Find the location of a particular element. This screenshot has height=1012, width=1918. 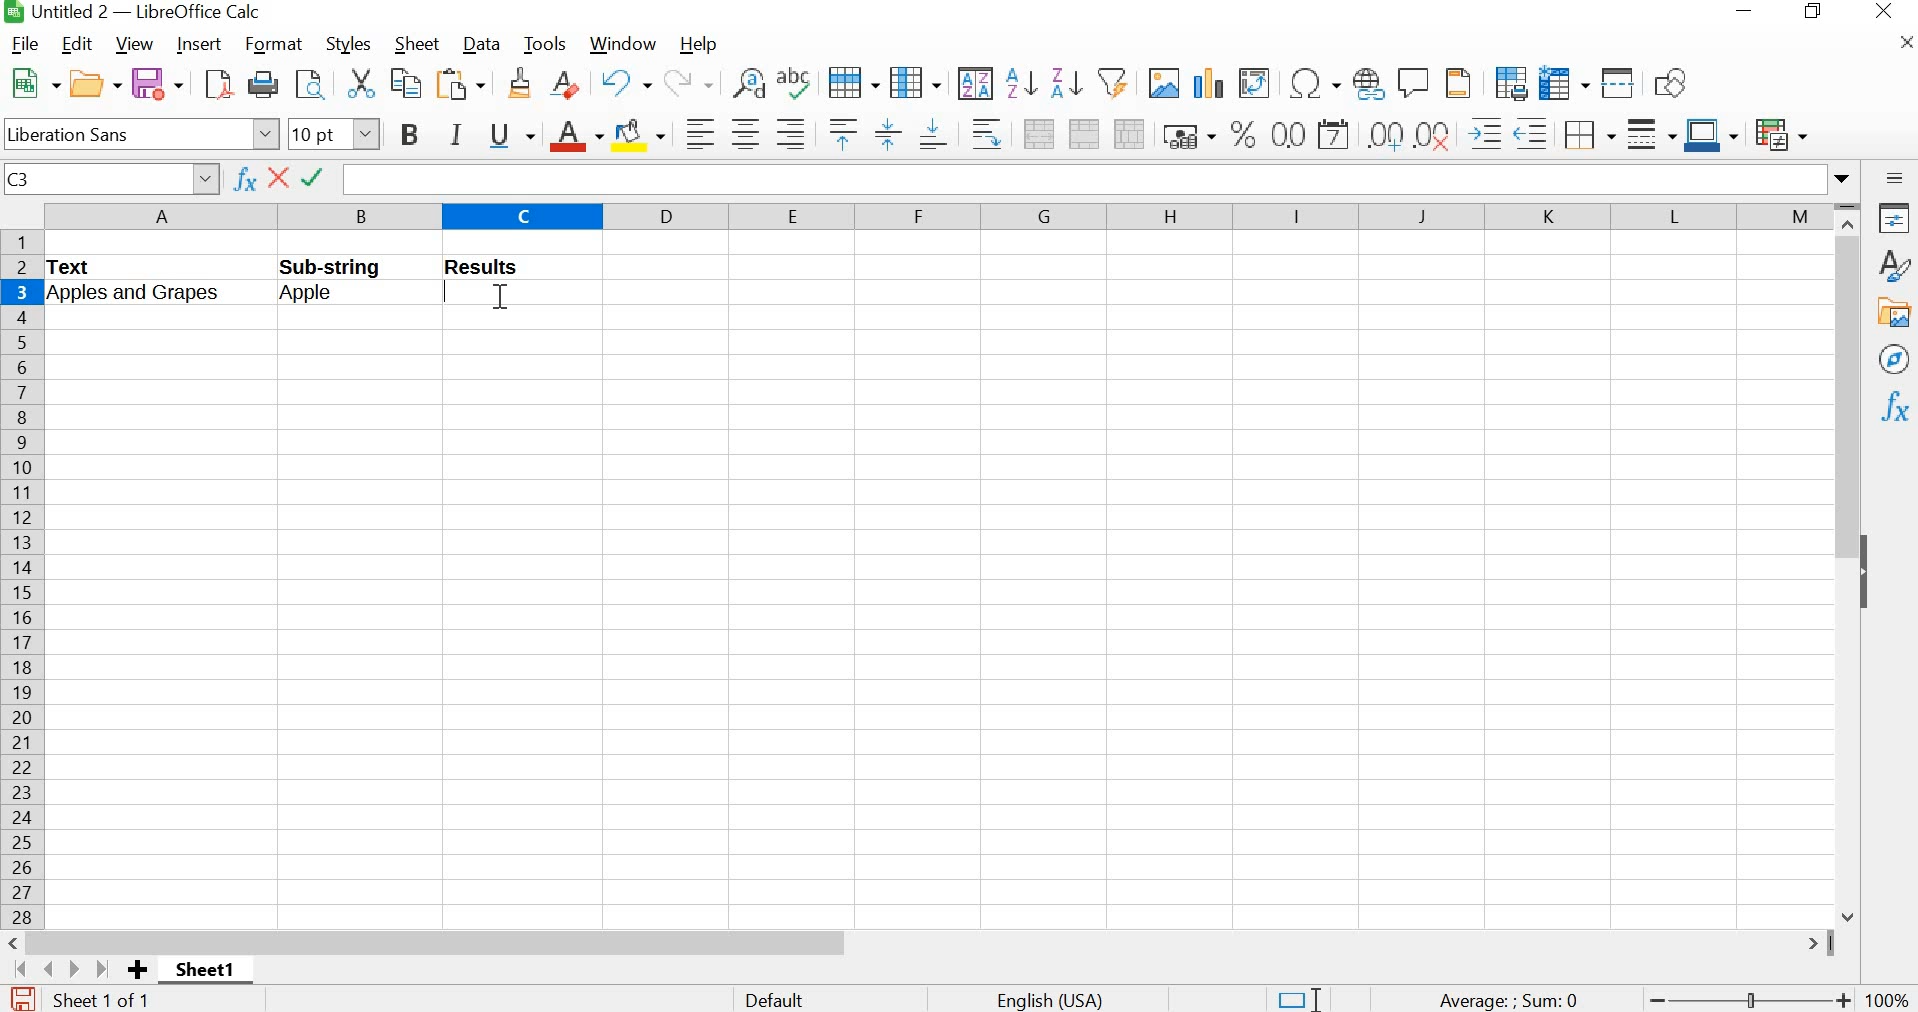

insert or edit pivot table is located at coordinates (1257, 82).